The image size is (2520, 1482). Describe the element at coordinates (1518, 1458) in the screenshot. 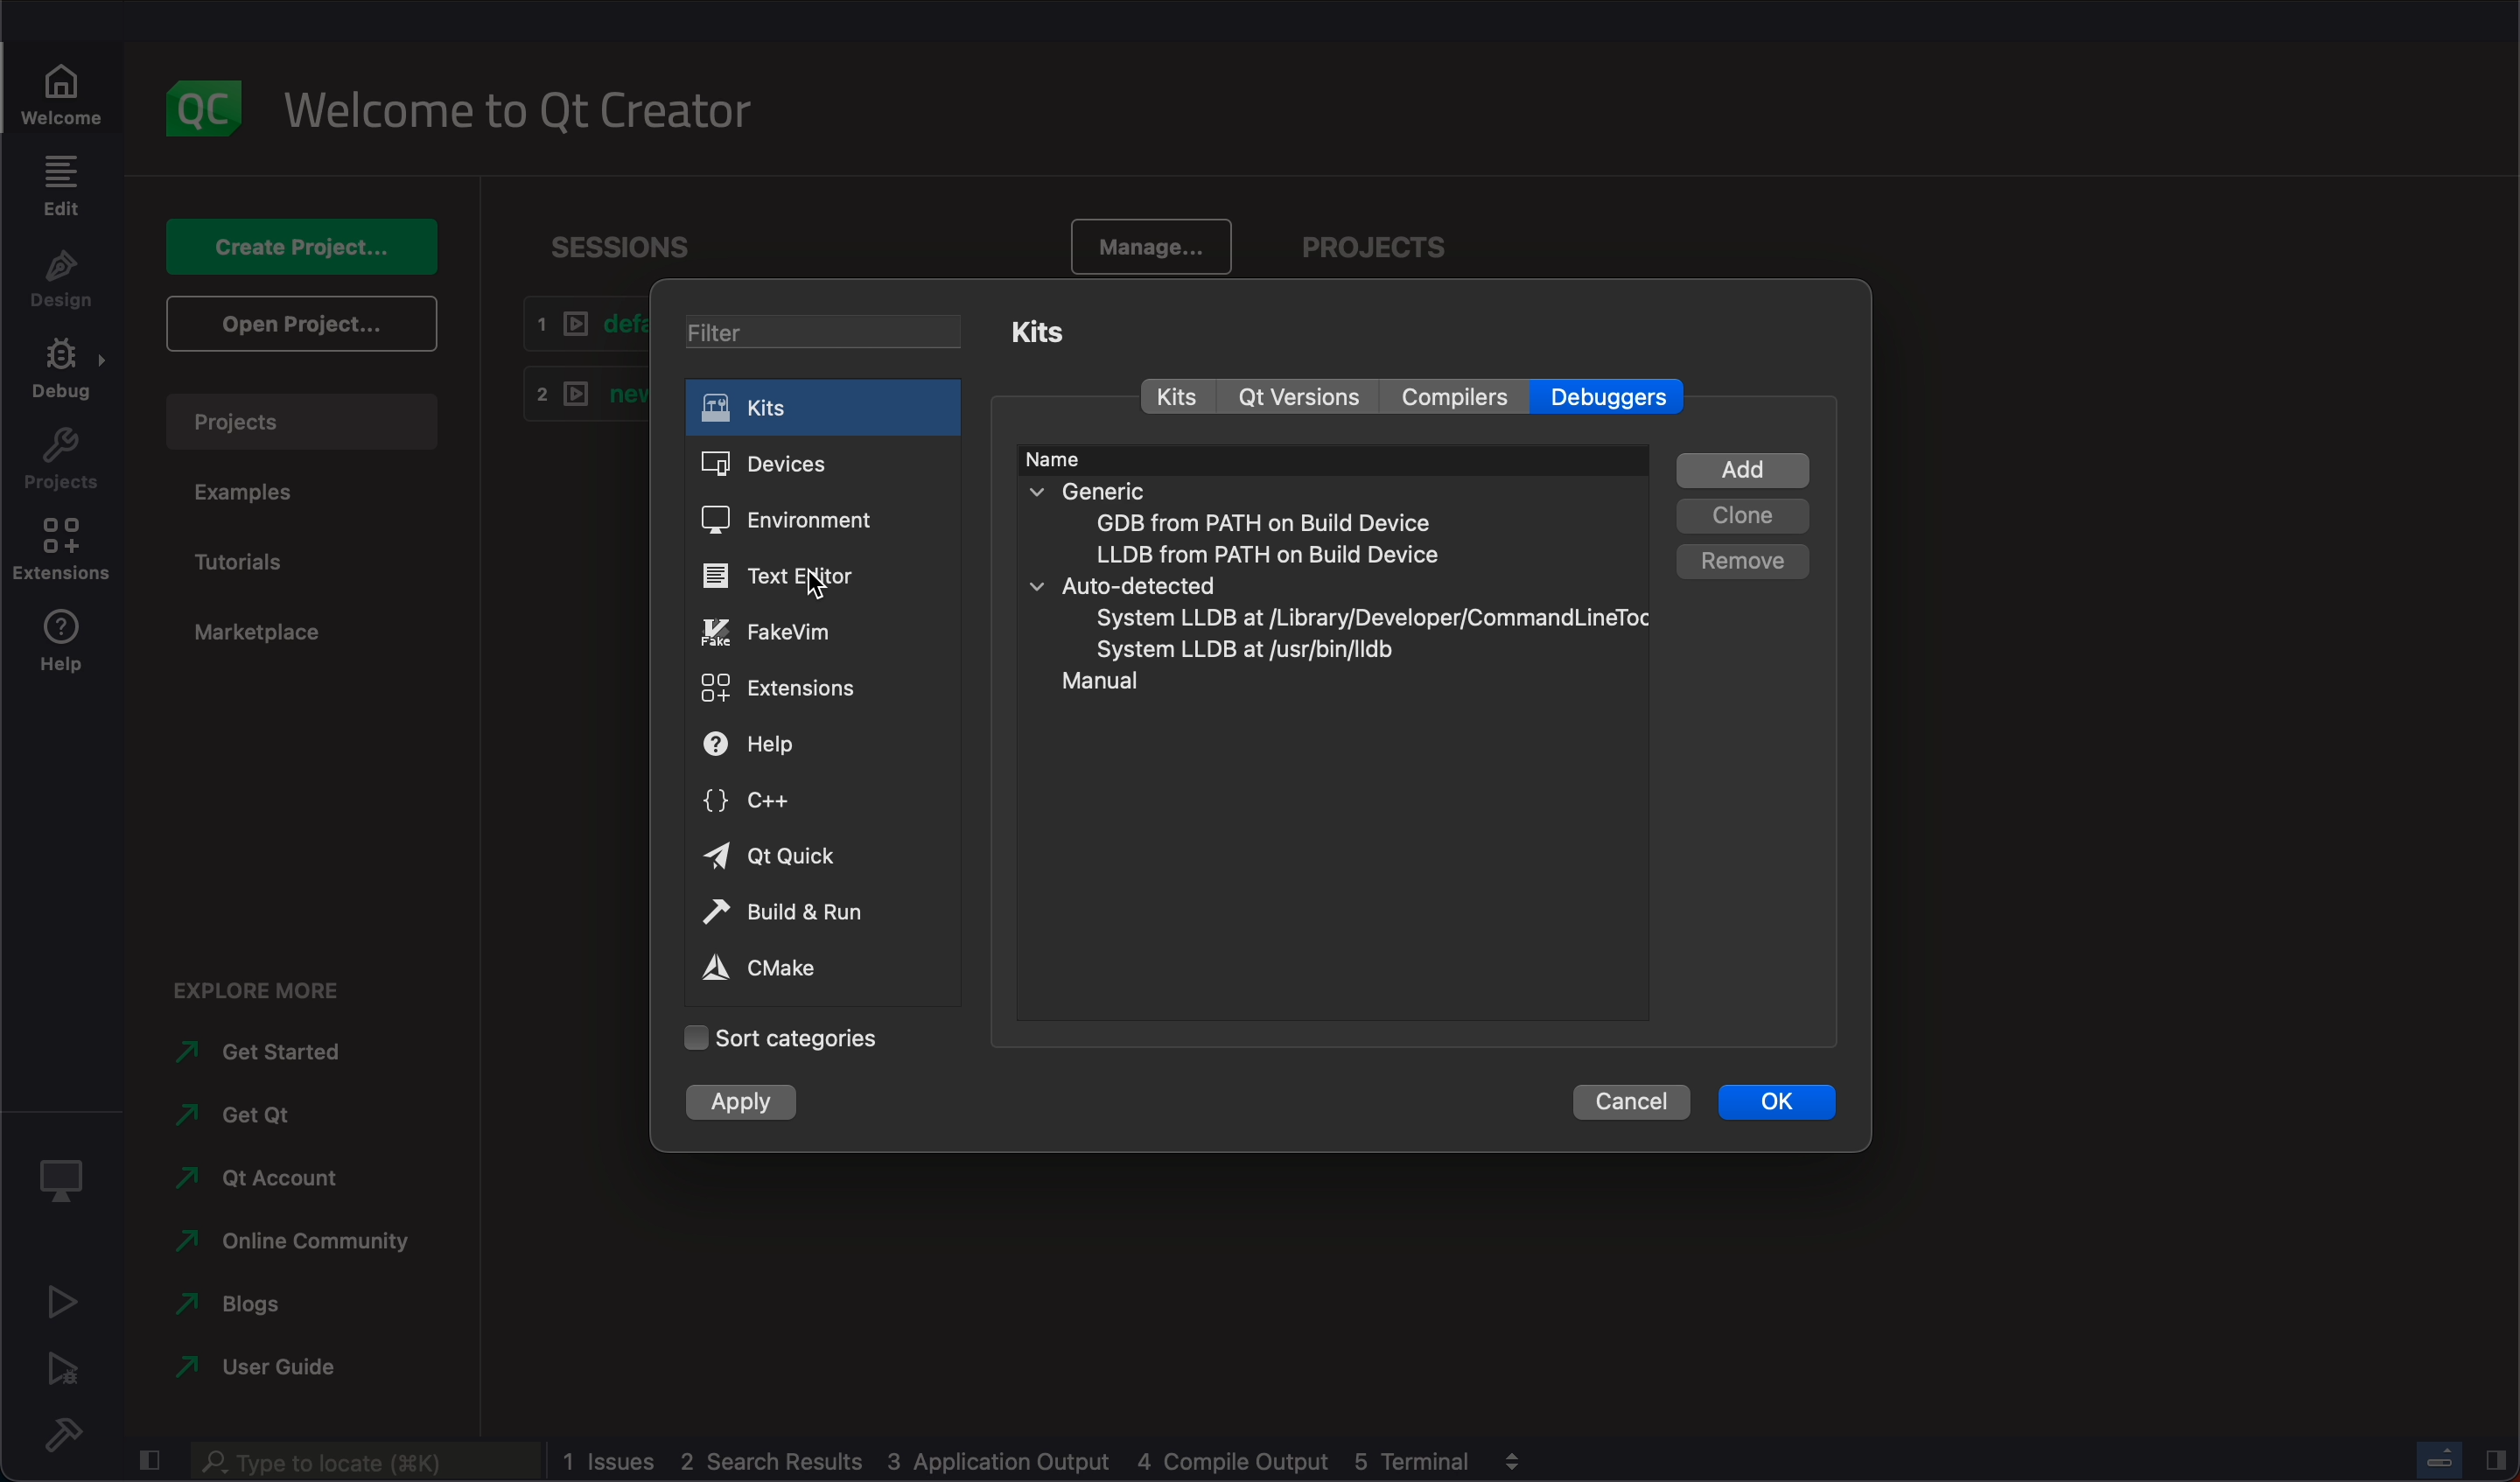

I see `view output` at that location.